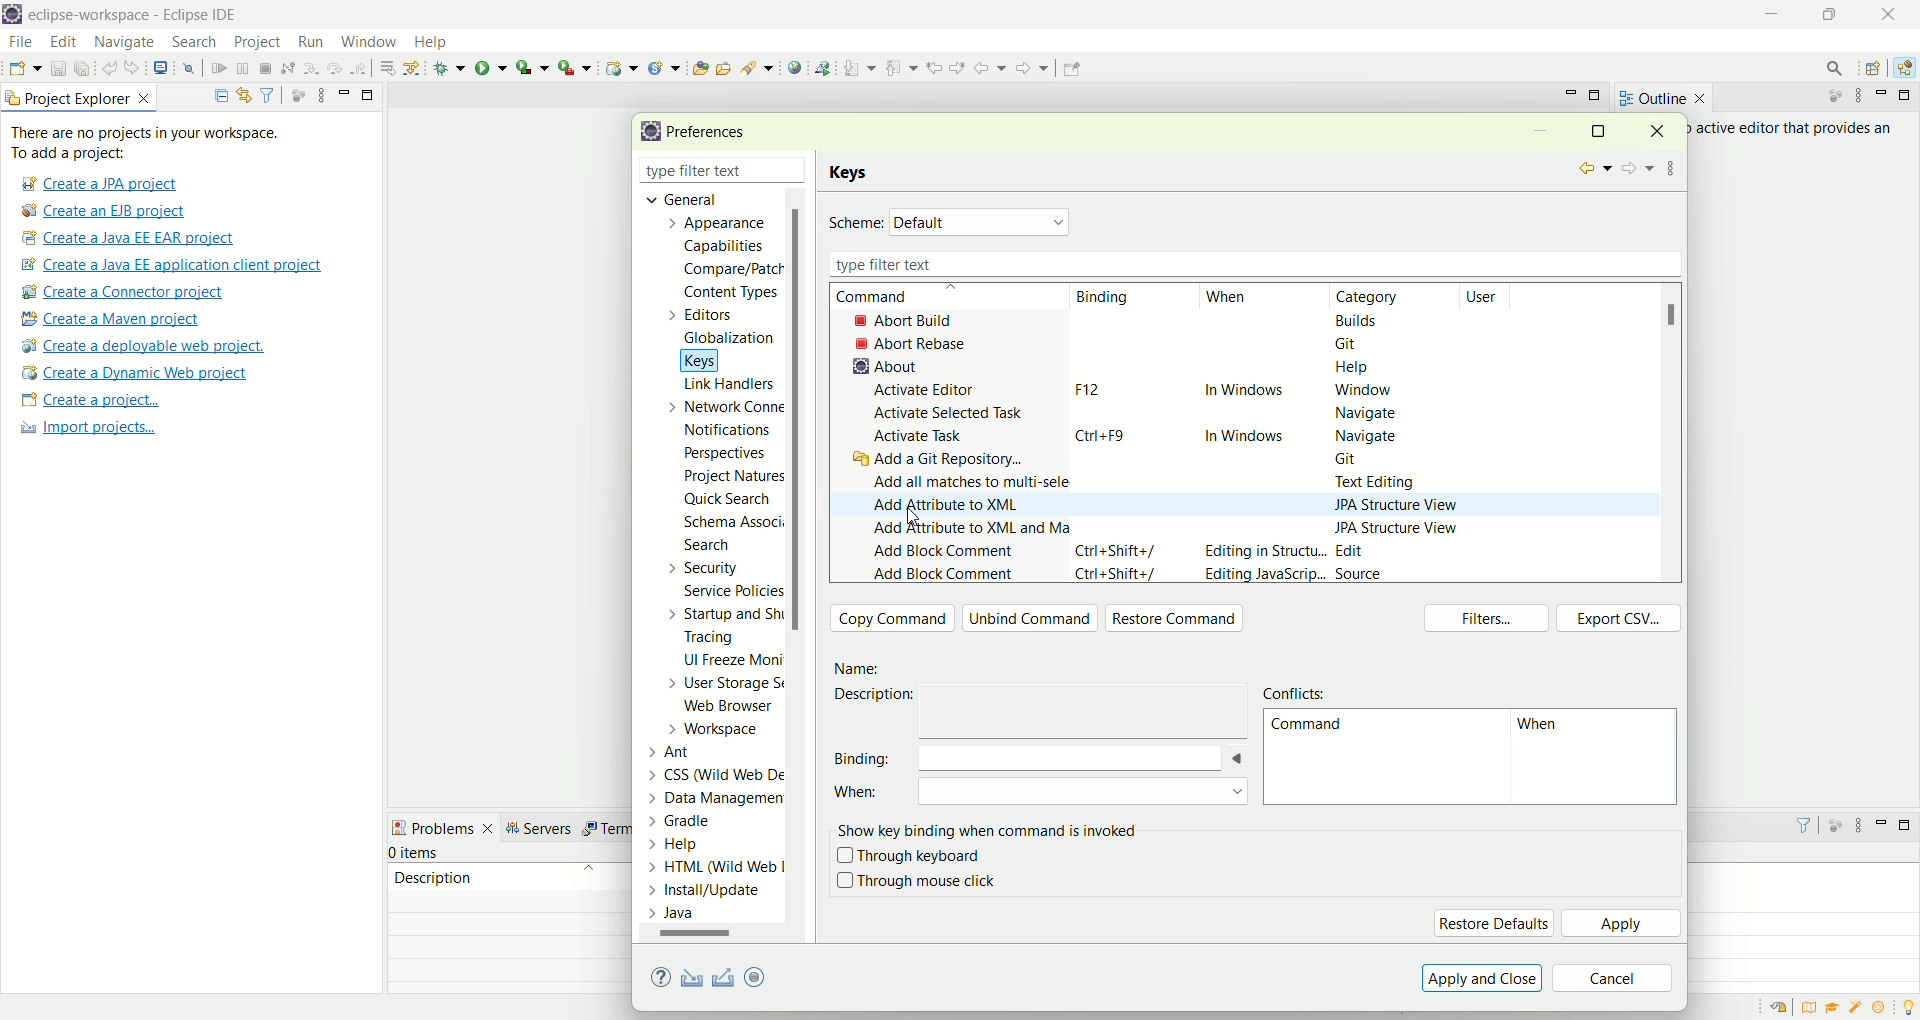 This screenshot has height=1020, width=1920. What do you see at coordinates (932, 516) in the screenshot?
I see `Cursor` at bounding box center [932, 516].